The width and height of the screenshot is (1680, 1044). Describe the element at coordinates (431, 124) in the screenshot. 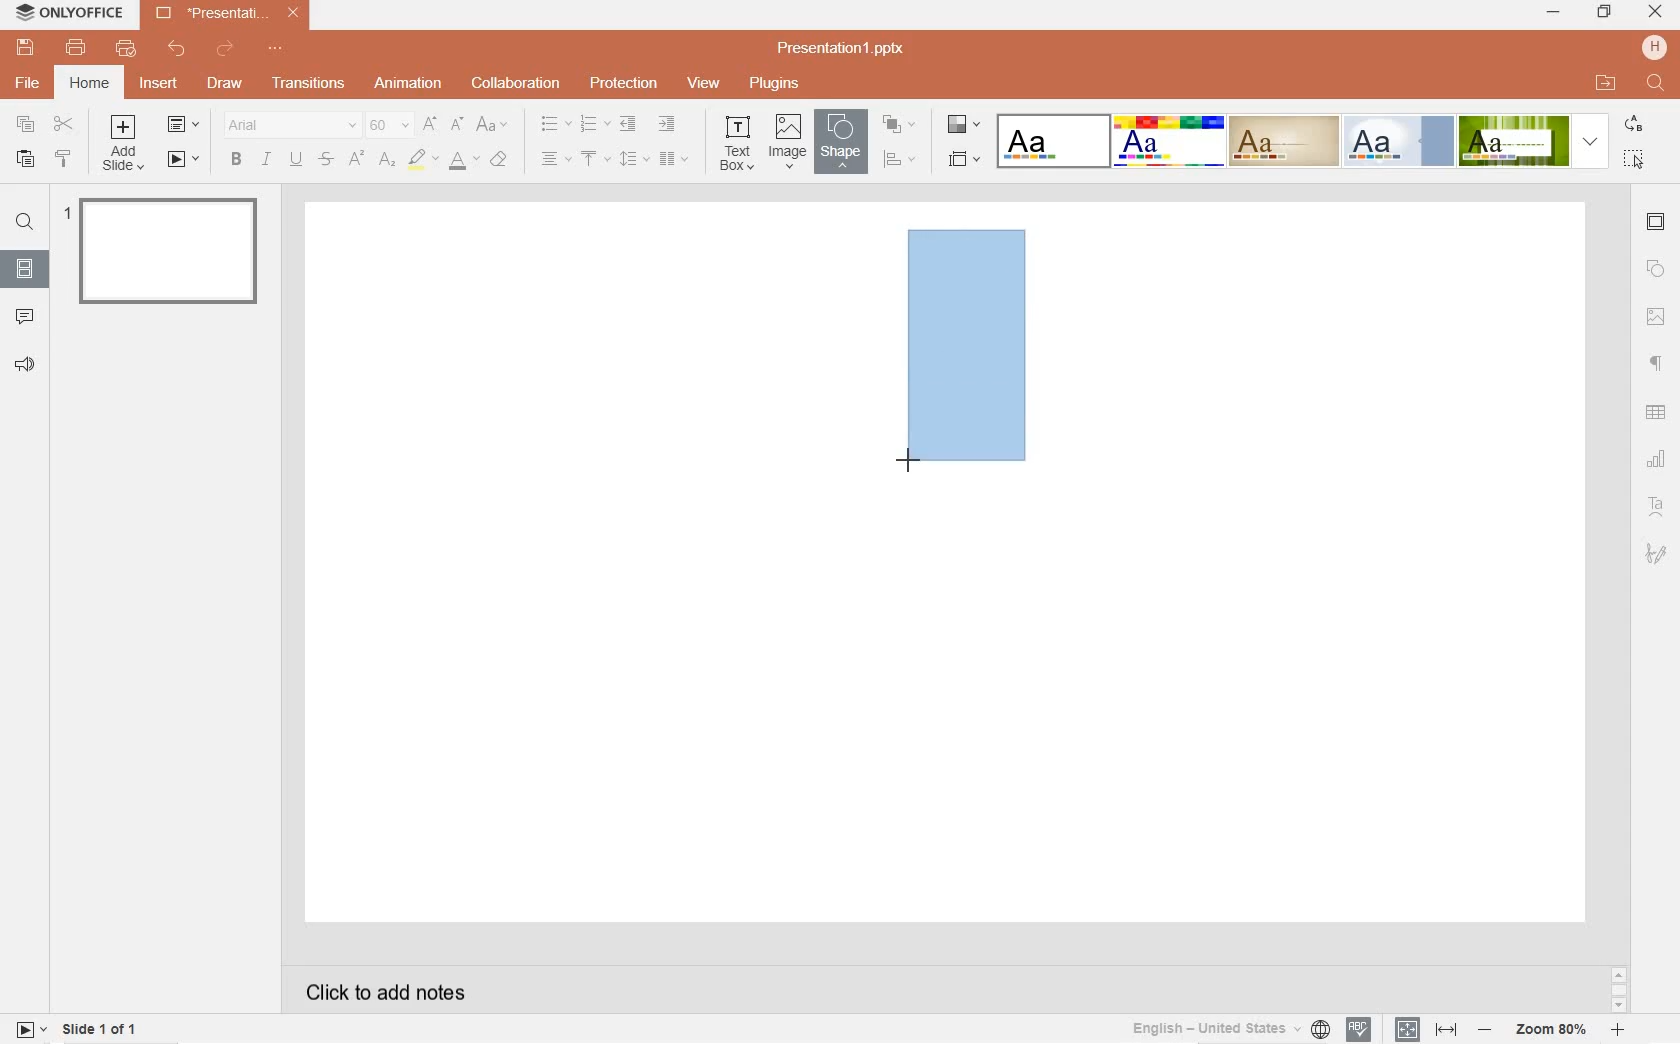

I see `increment font size` at that location.